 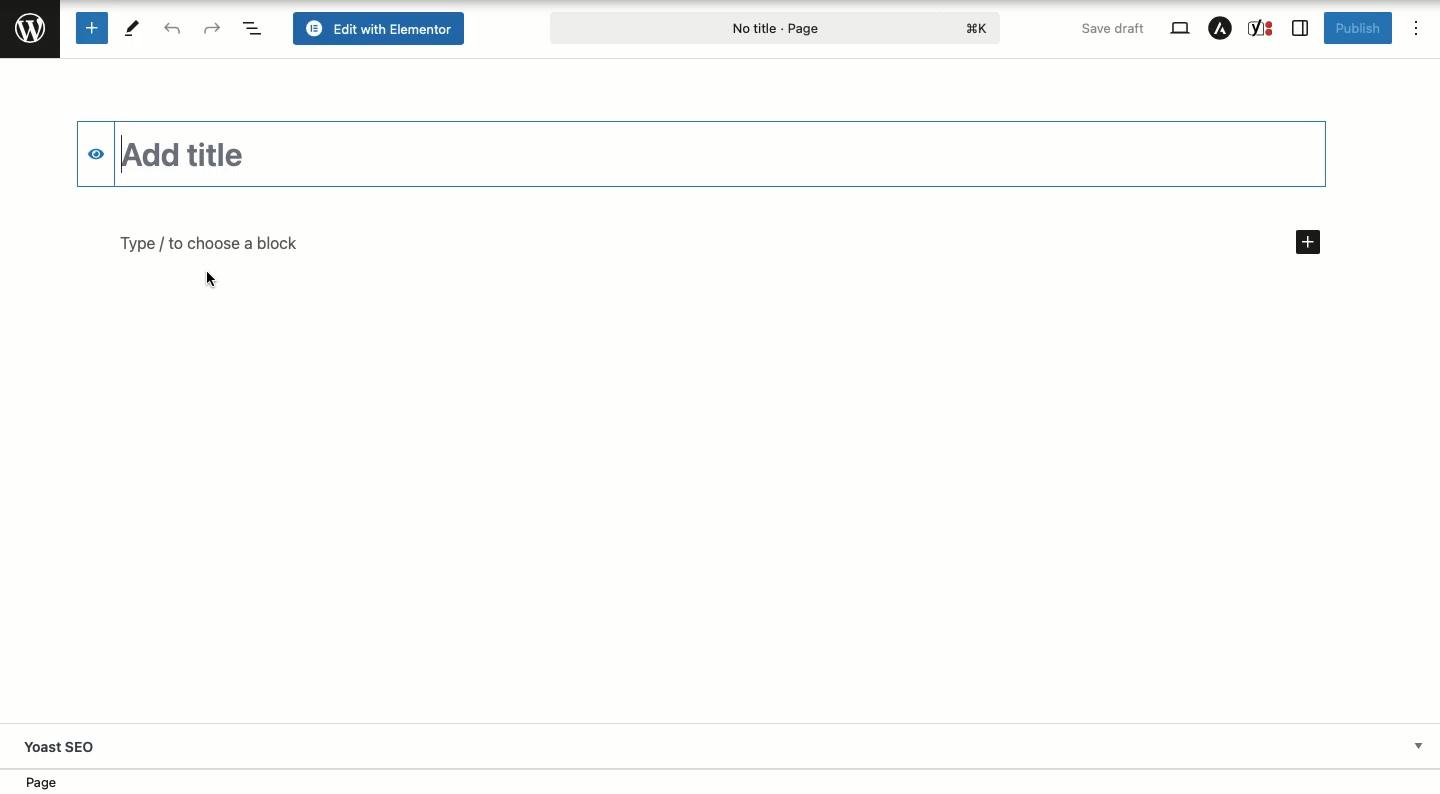 What do you see at coordinates (1112, 28) in the screenshot?
I see `Save draft` at bounding box center [1112, 28].